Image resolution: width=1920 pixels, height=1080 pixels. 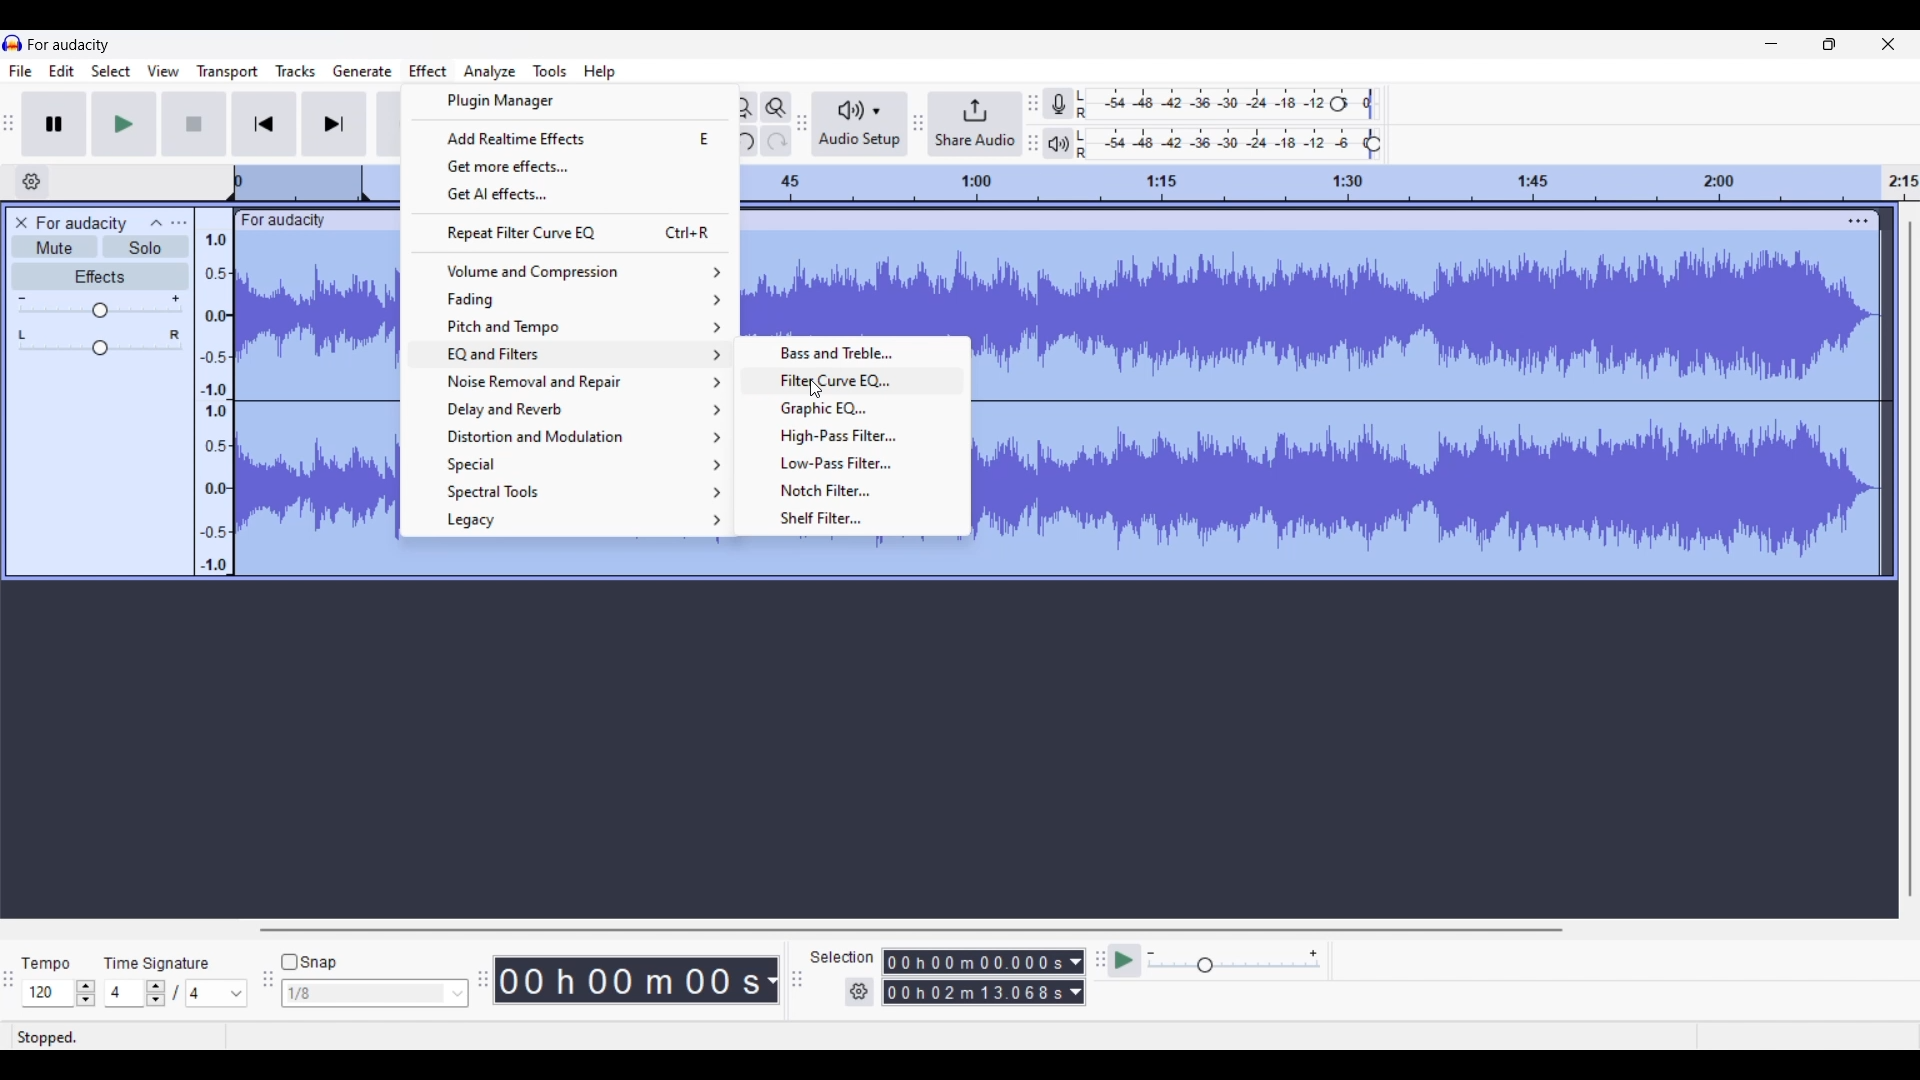 I want to click on Delete track, so click(x=24, y=223).